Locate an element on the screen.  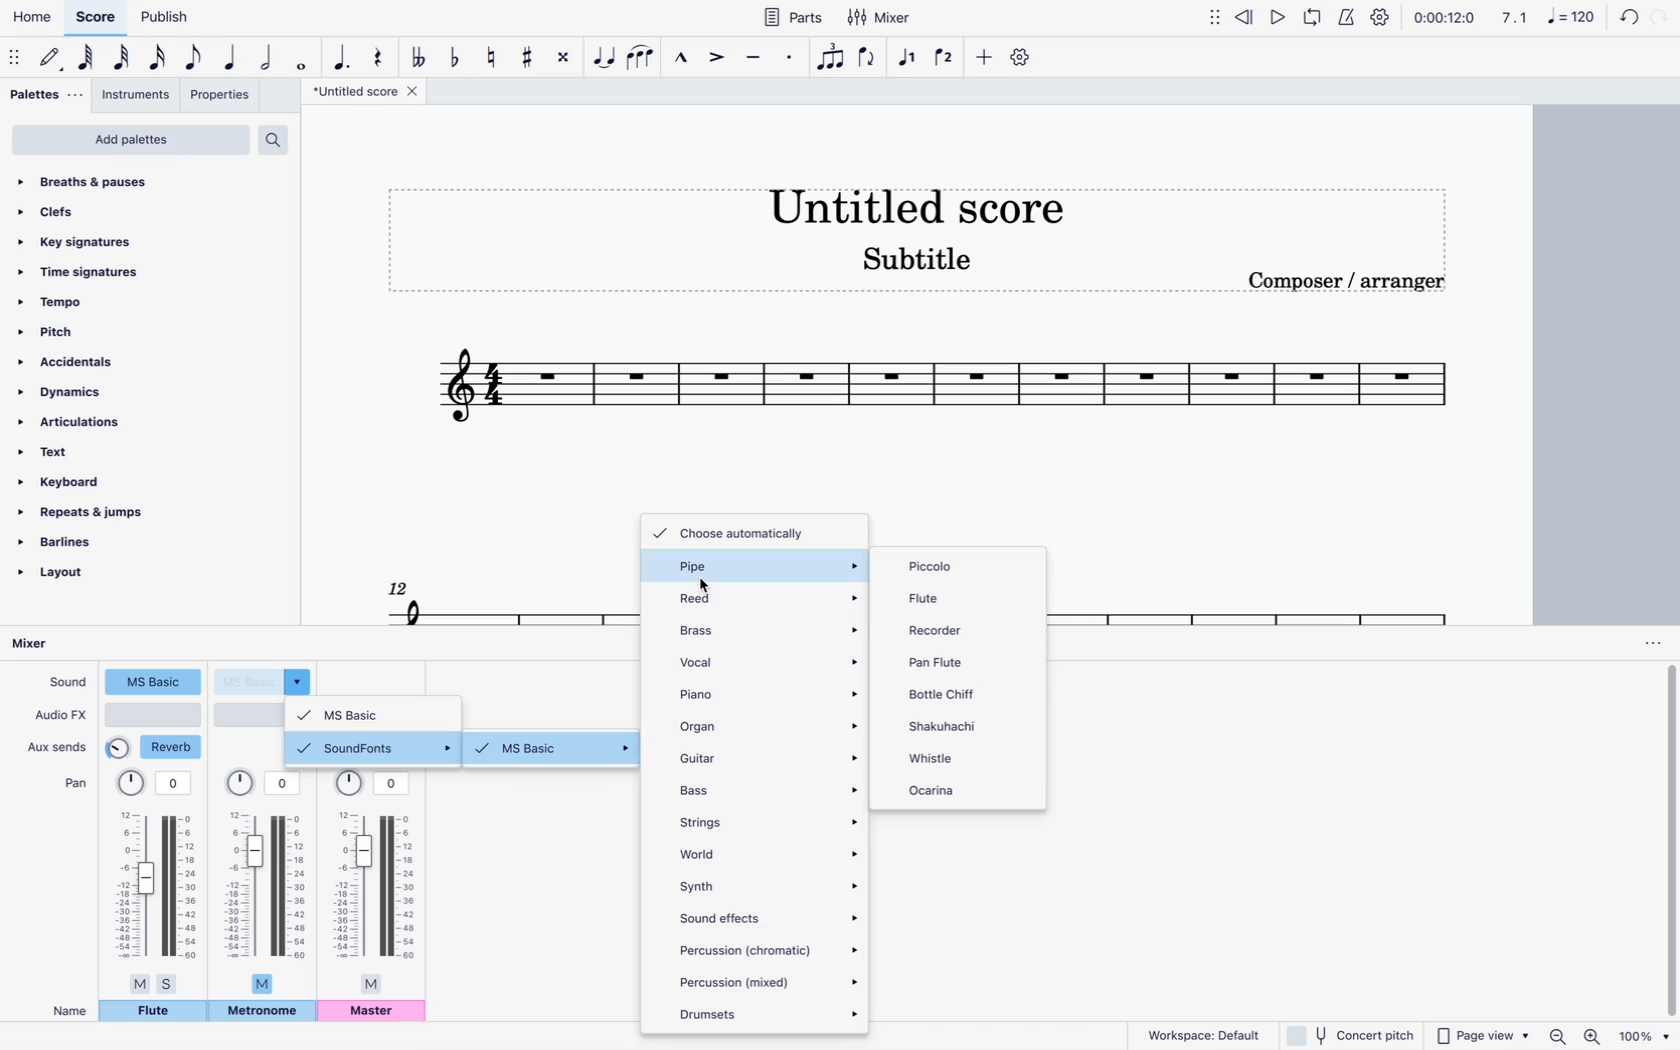
mixer is located at coordinates (880, 18).